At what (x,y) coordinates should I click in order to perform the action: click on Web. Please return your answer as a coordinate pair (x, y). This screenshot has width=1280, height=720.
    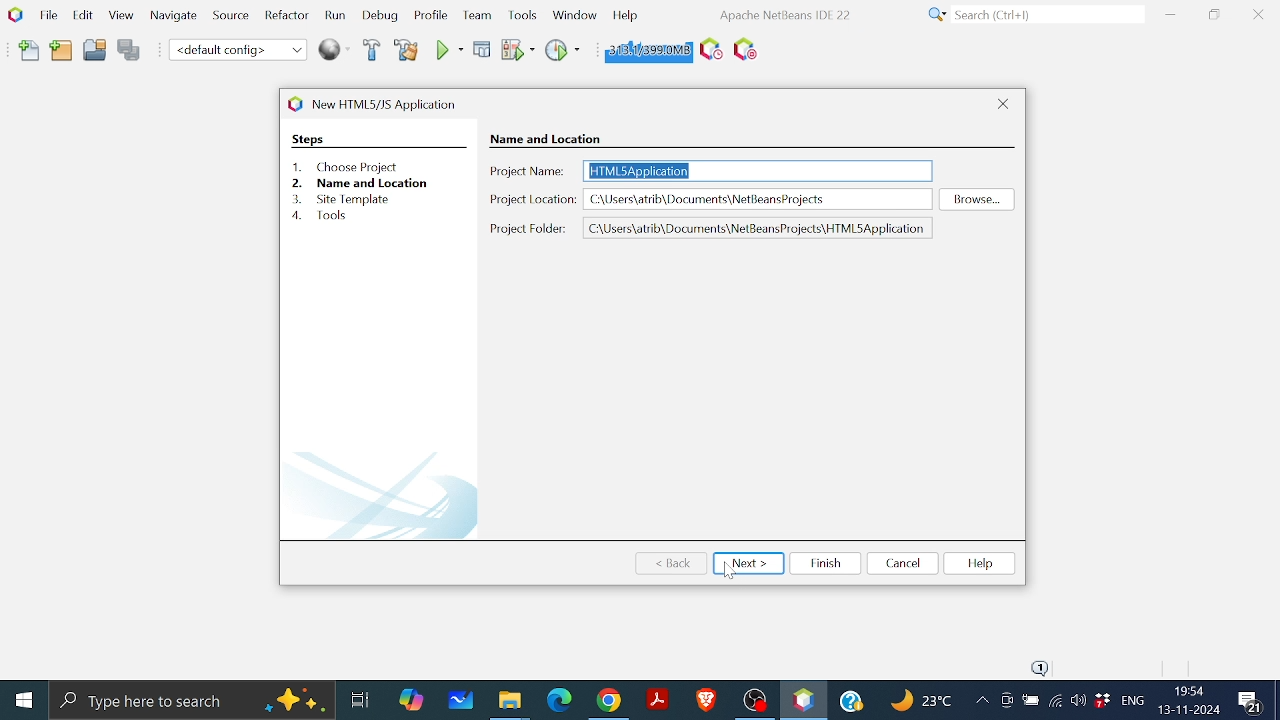
    Looking at the image, I should click on (337, 48).